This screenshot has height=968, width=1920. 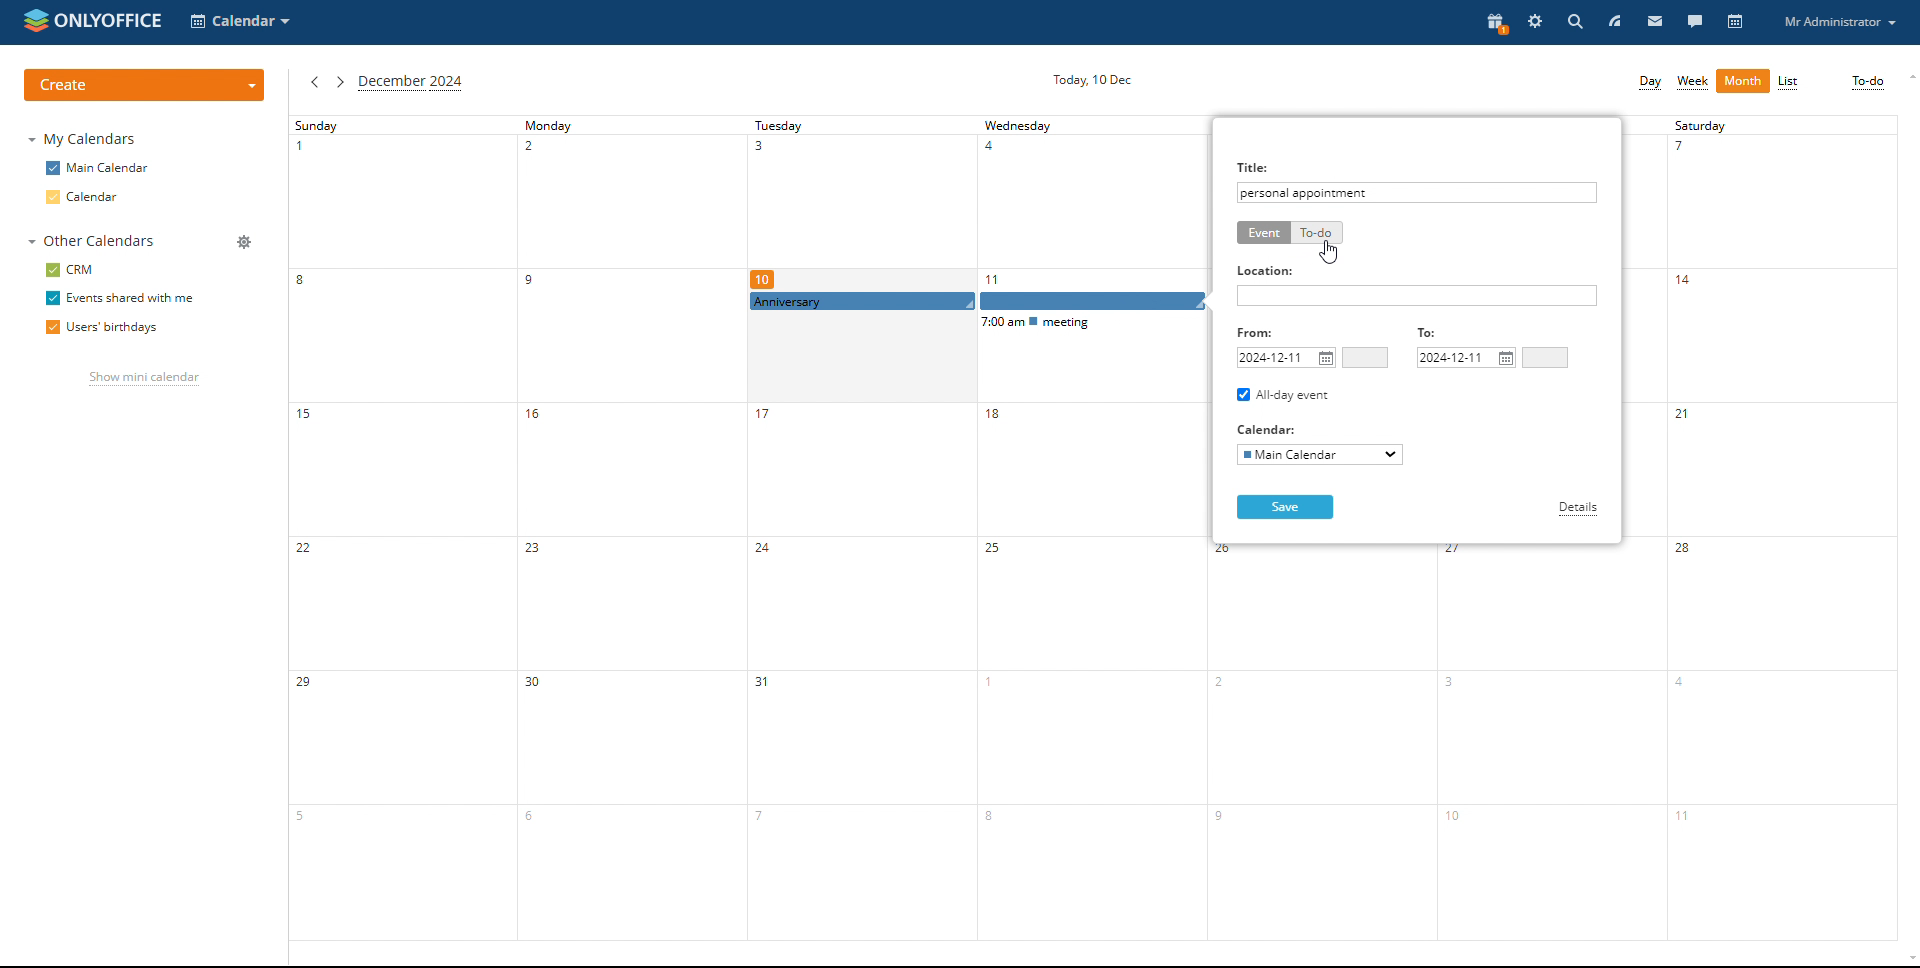 What do you see at coordinates (631, 528) in the screenshot?
I see `monday` at bounding box center [631, 528].